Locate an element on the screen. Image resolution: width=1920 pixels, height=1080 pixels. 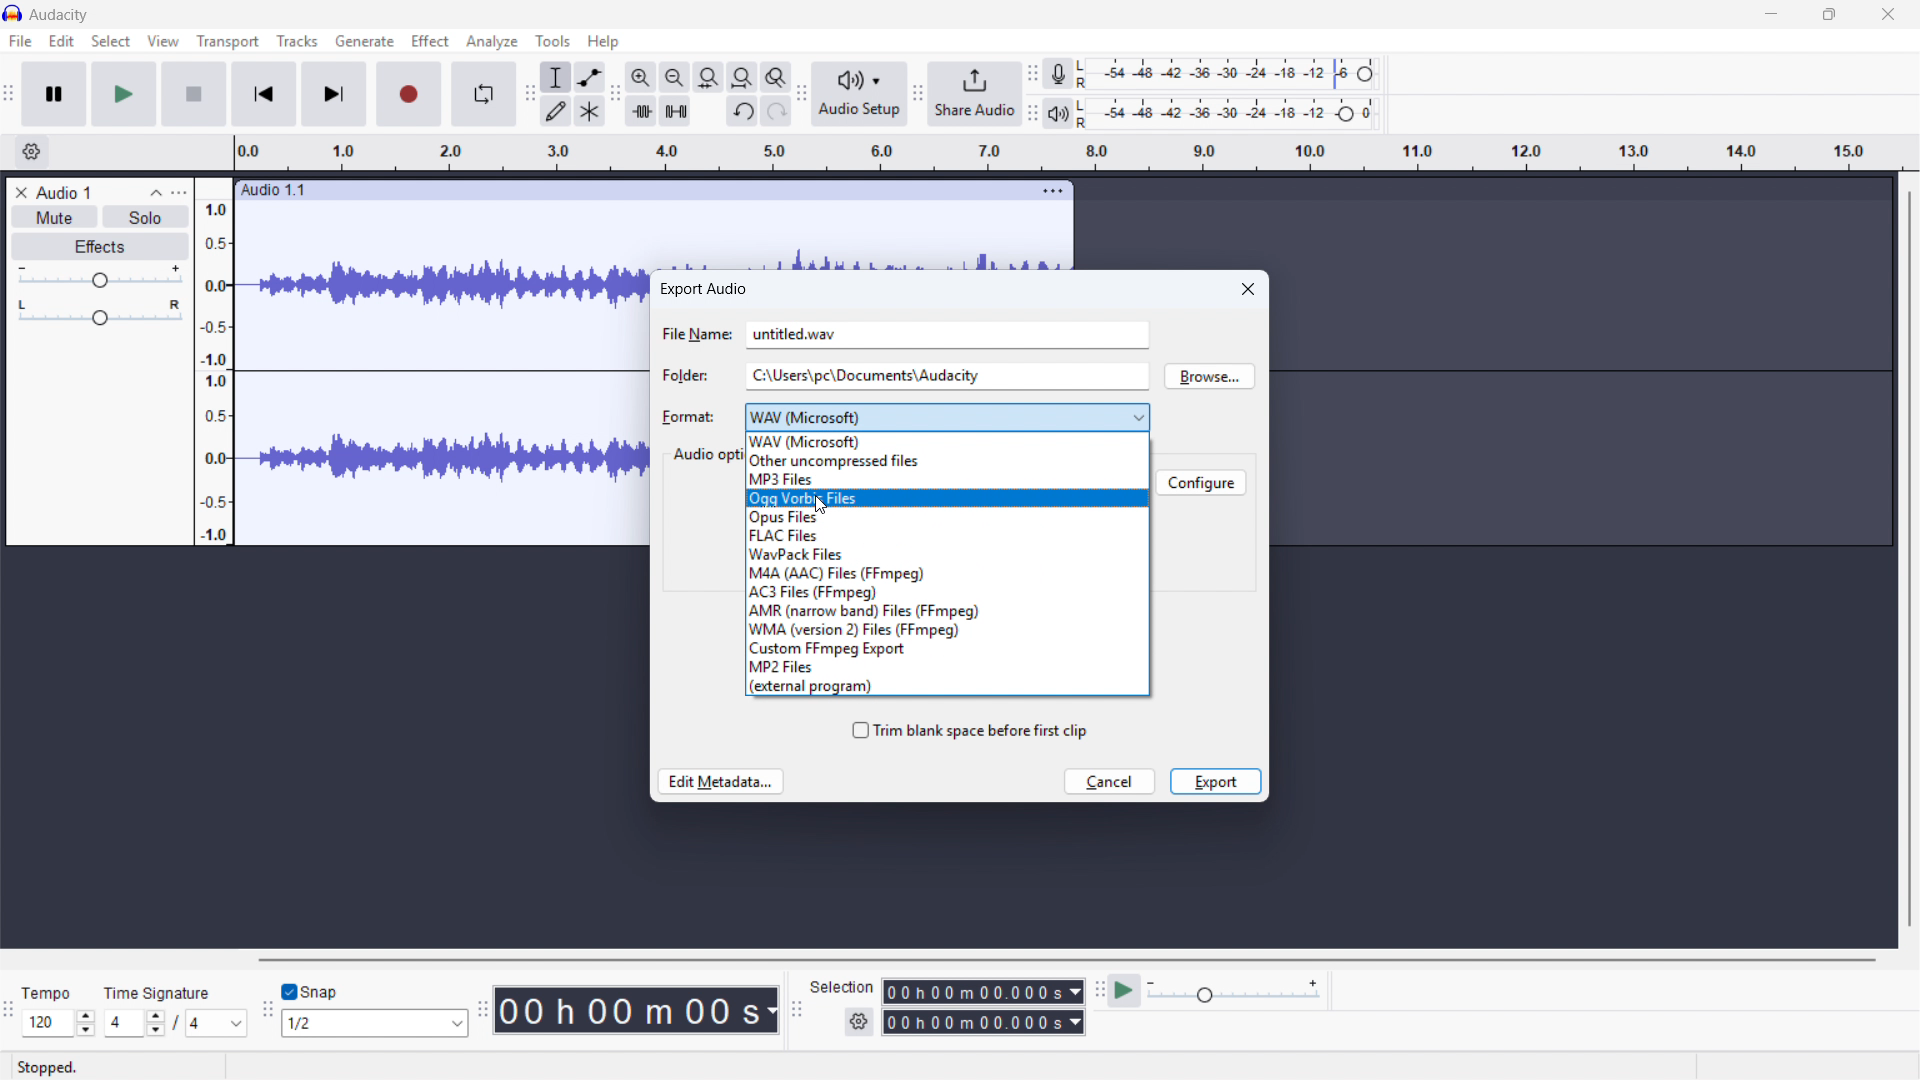
Tracks  is located at coordinates (299, 40).